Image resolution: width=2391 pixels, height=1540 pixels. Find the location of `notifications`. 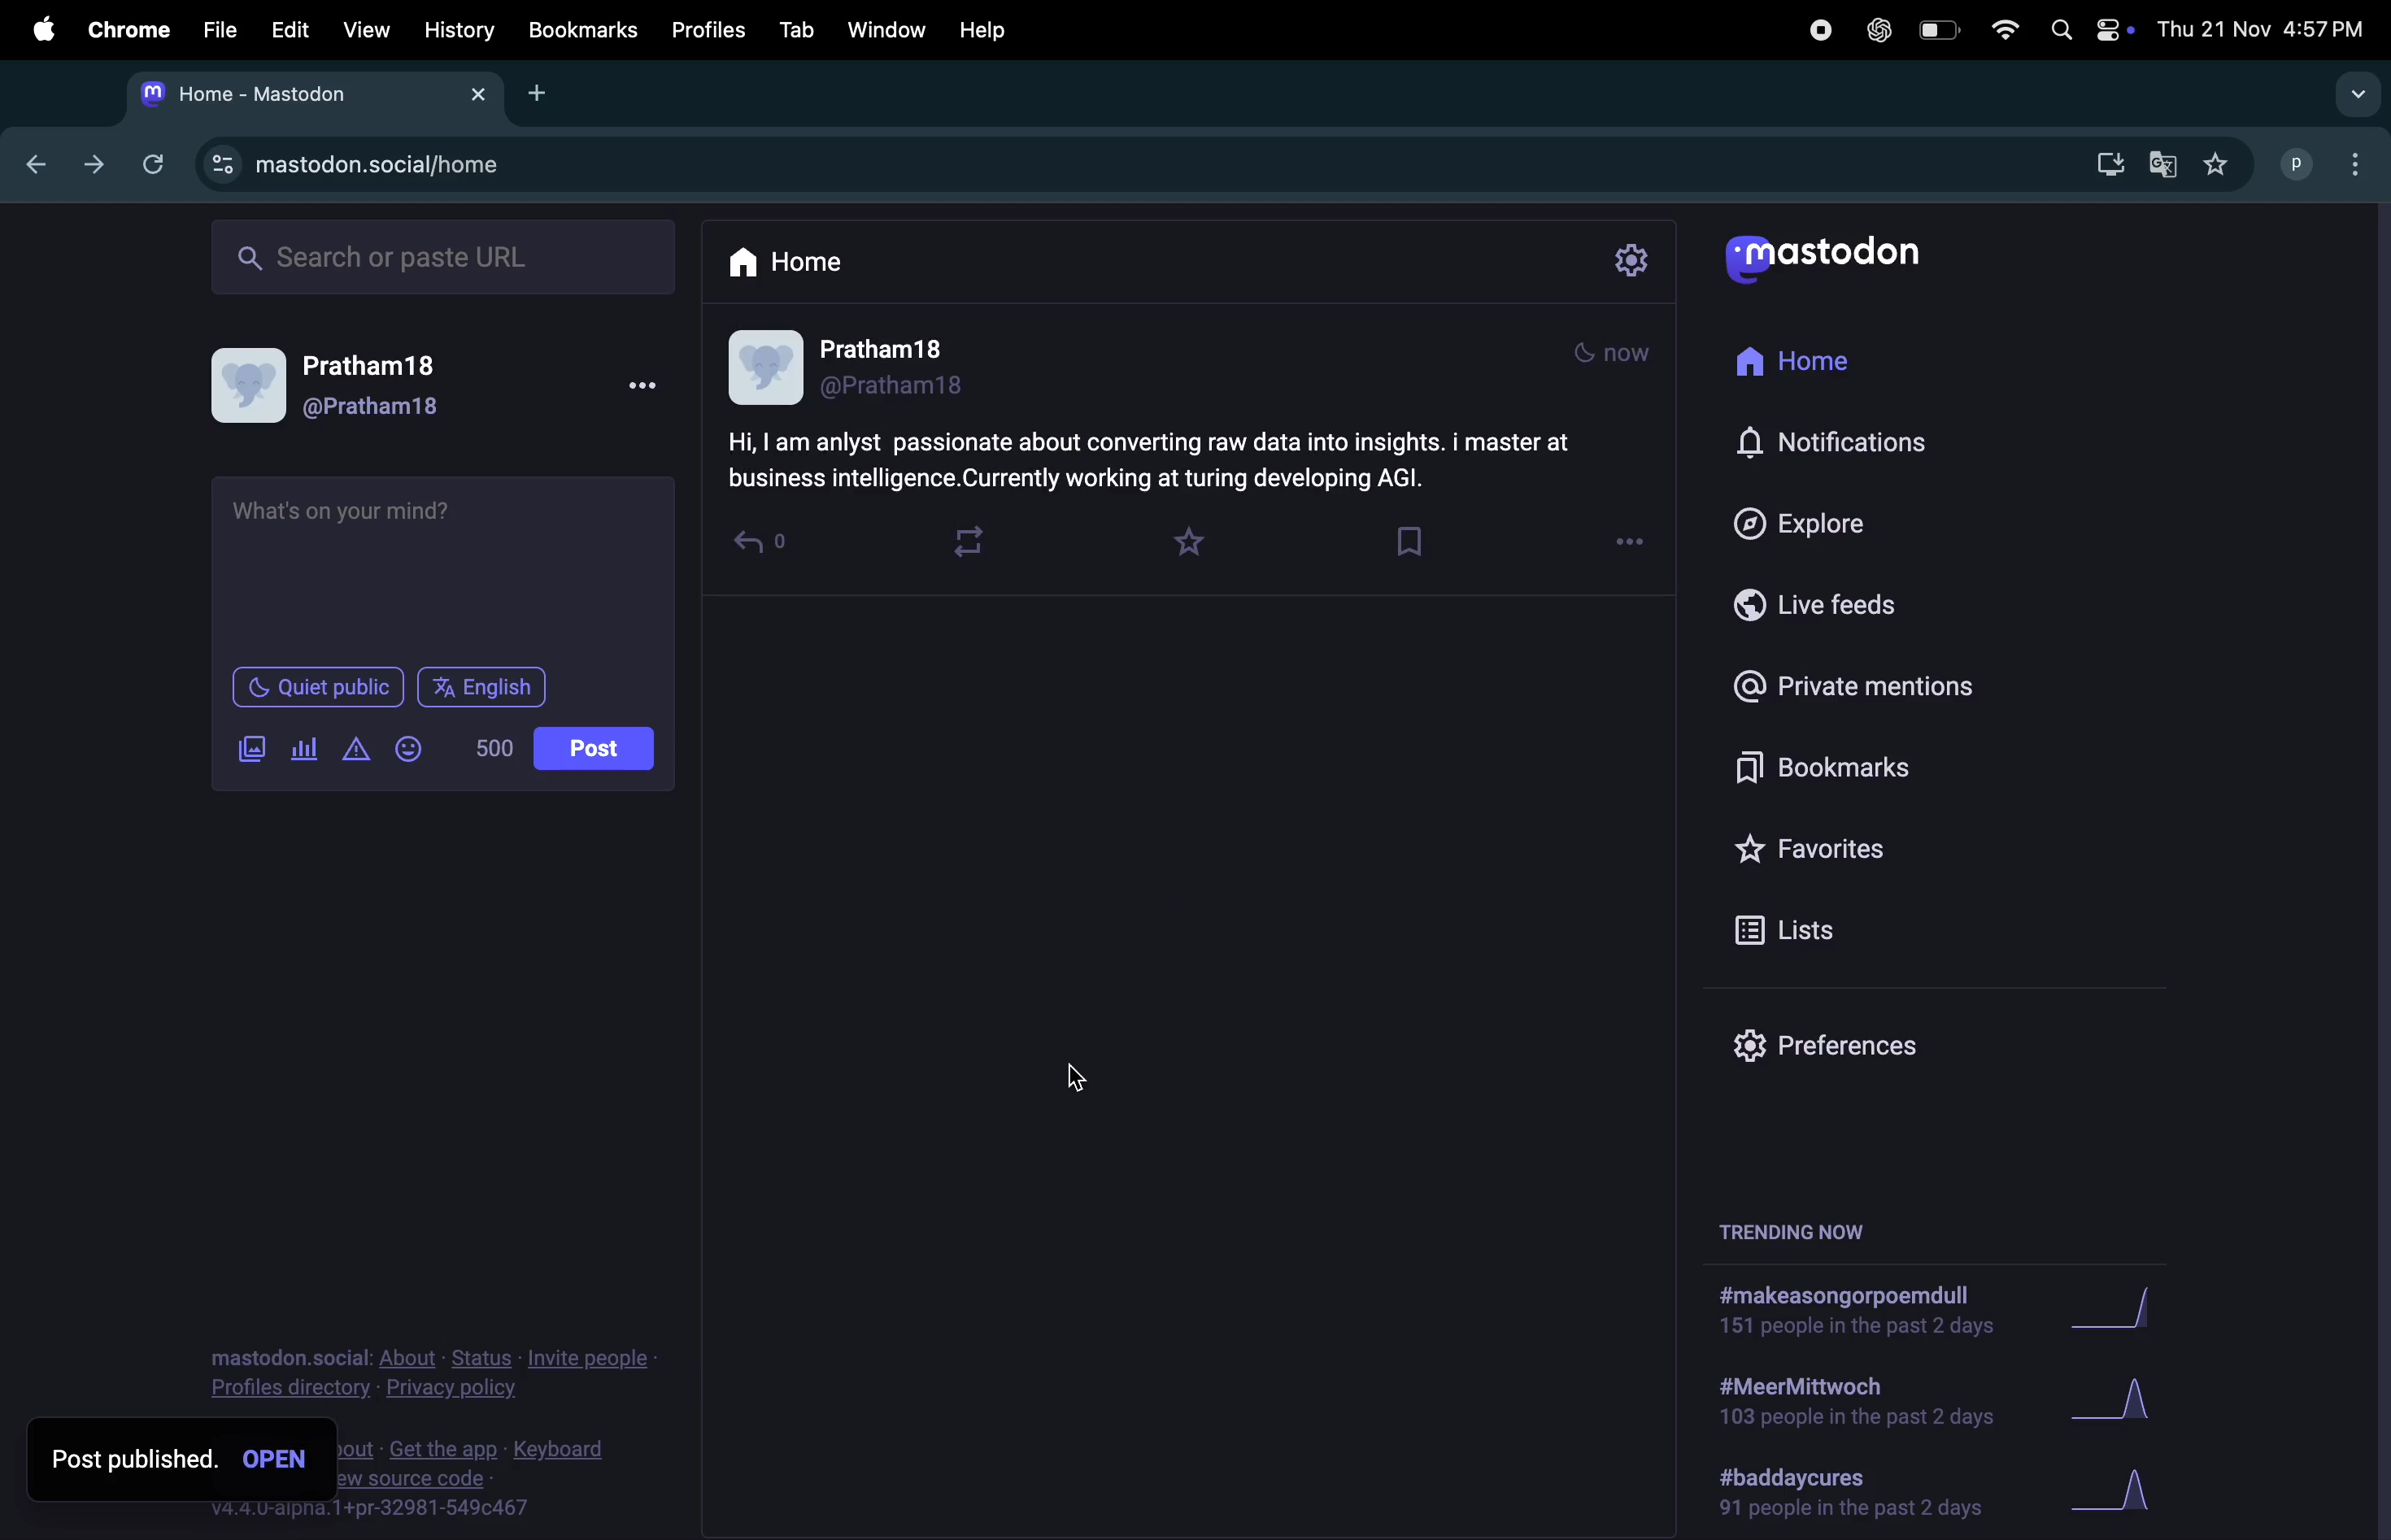

notifications is located at coordinates (1839, 443).